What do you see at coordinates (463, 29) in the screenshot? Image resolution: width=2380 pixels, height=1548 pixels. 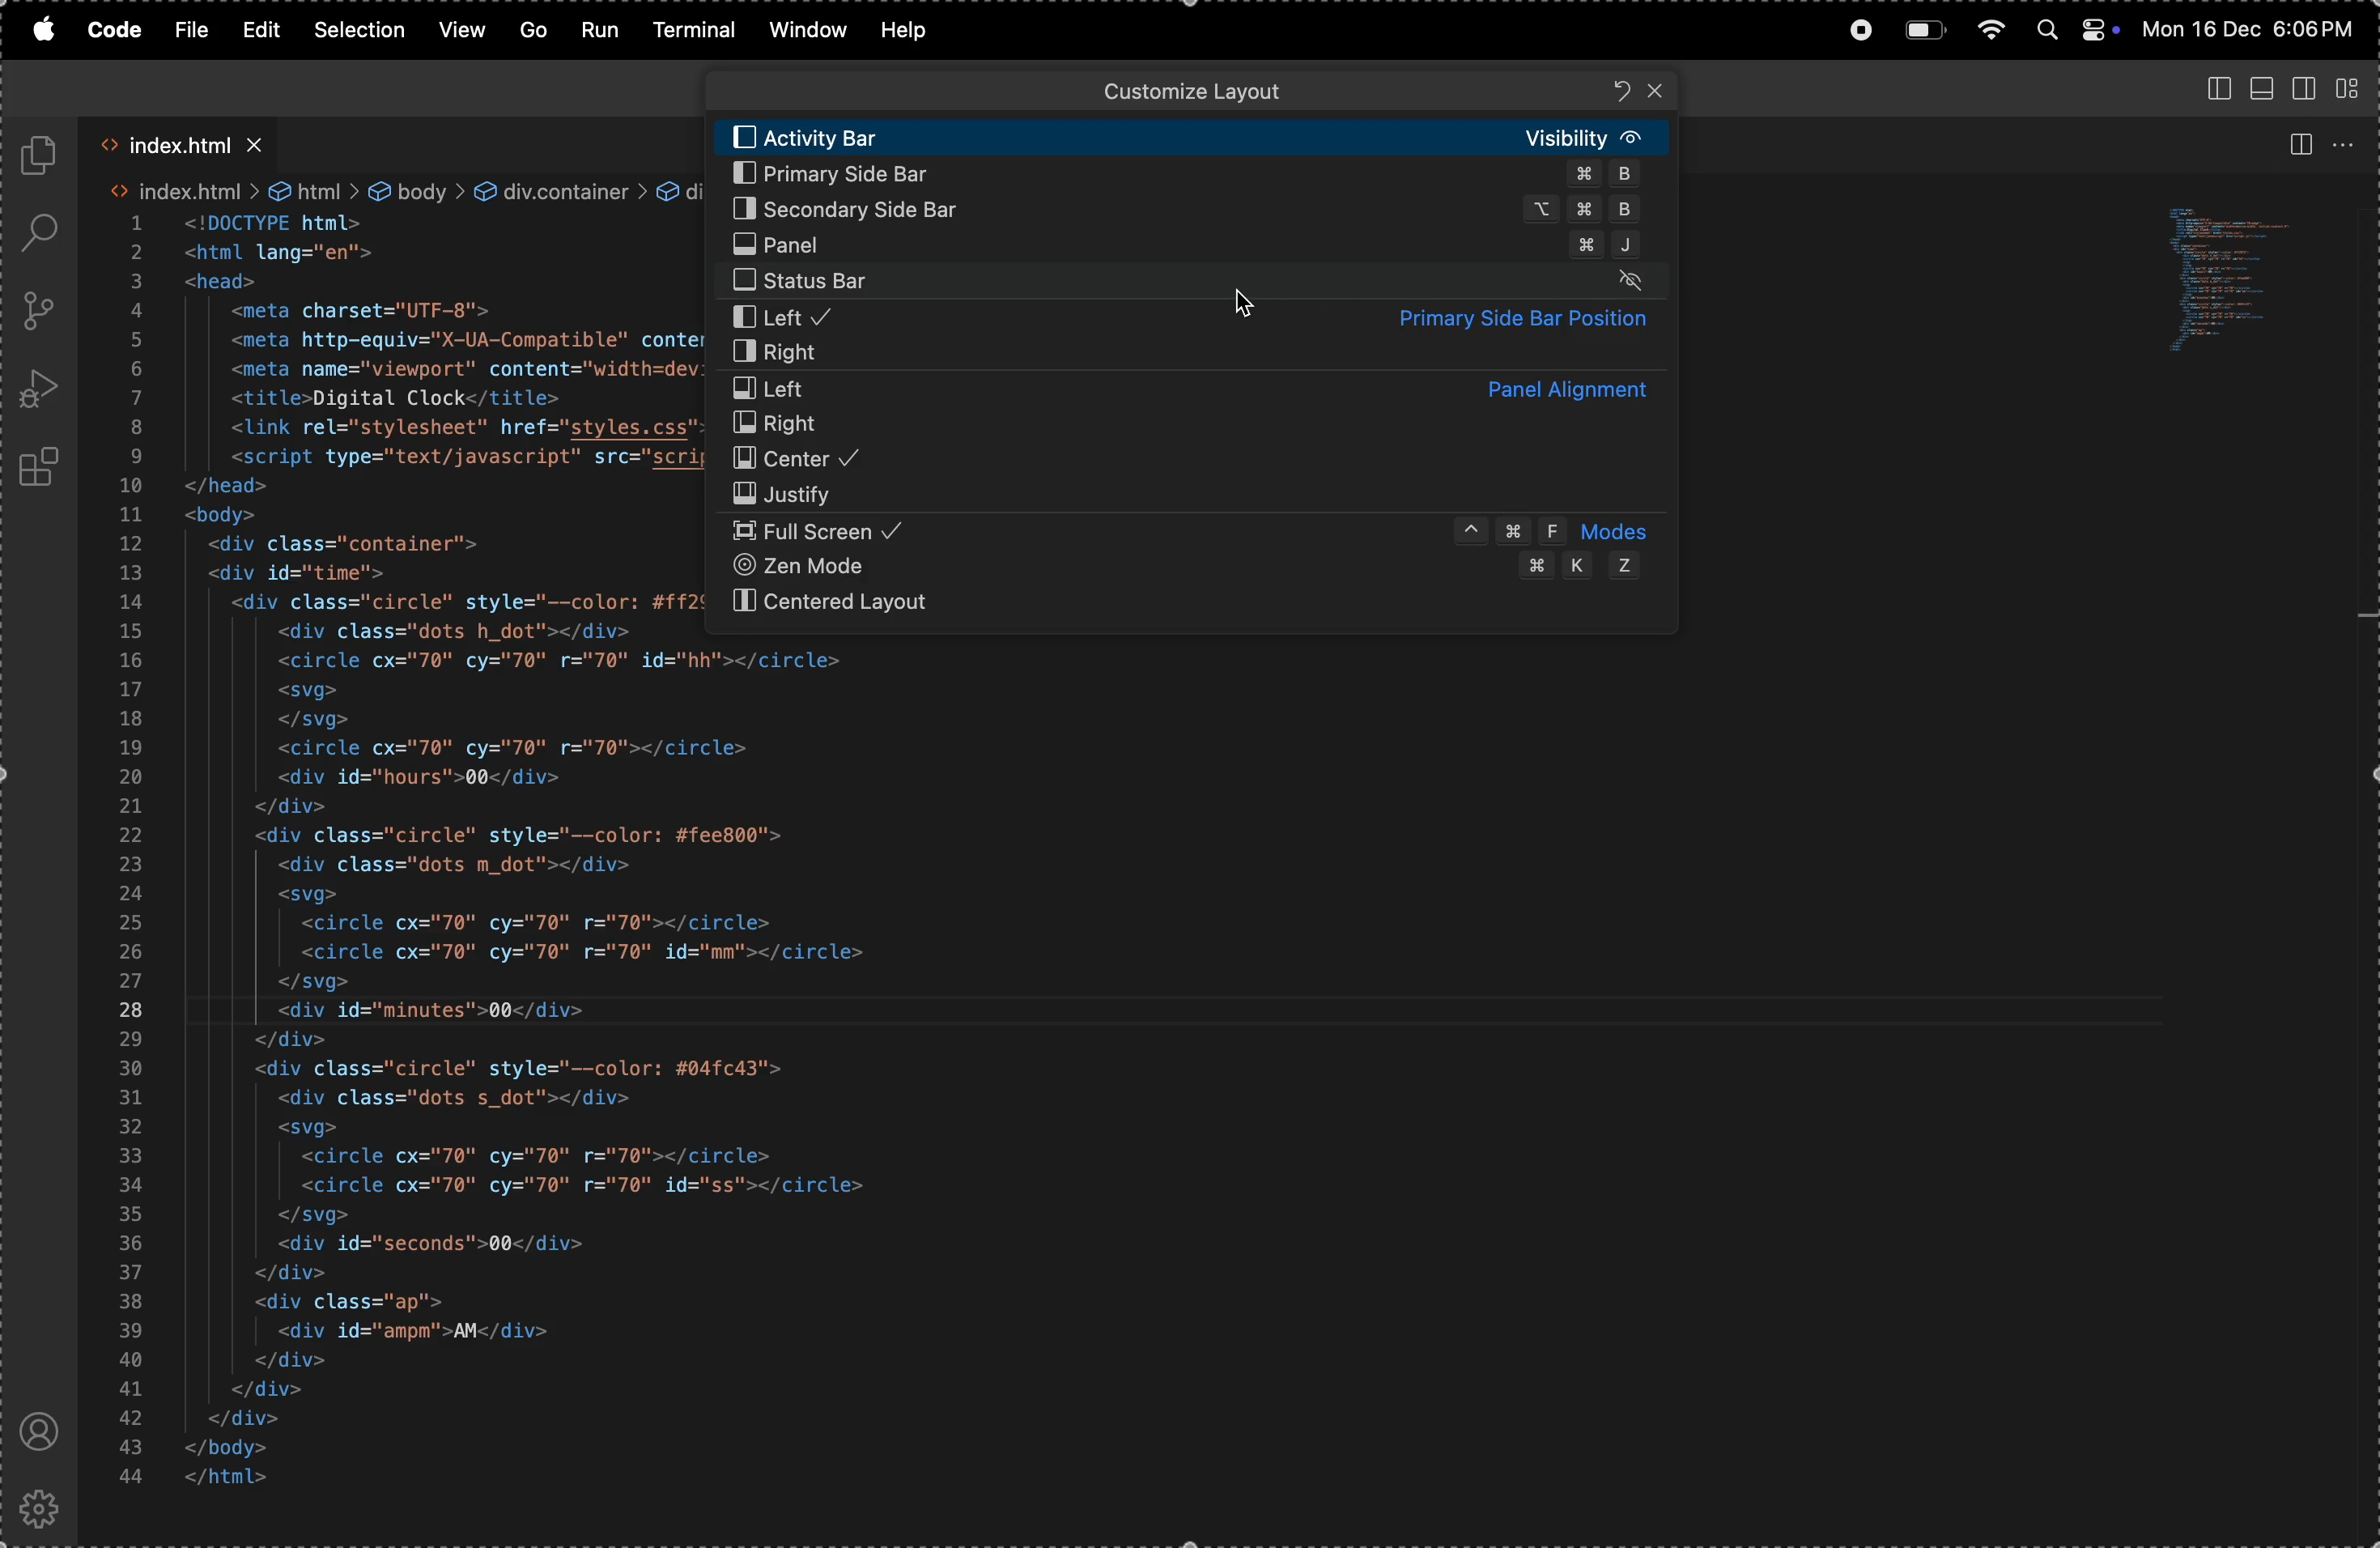 I see `view` at bounding box center [463, 29].